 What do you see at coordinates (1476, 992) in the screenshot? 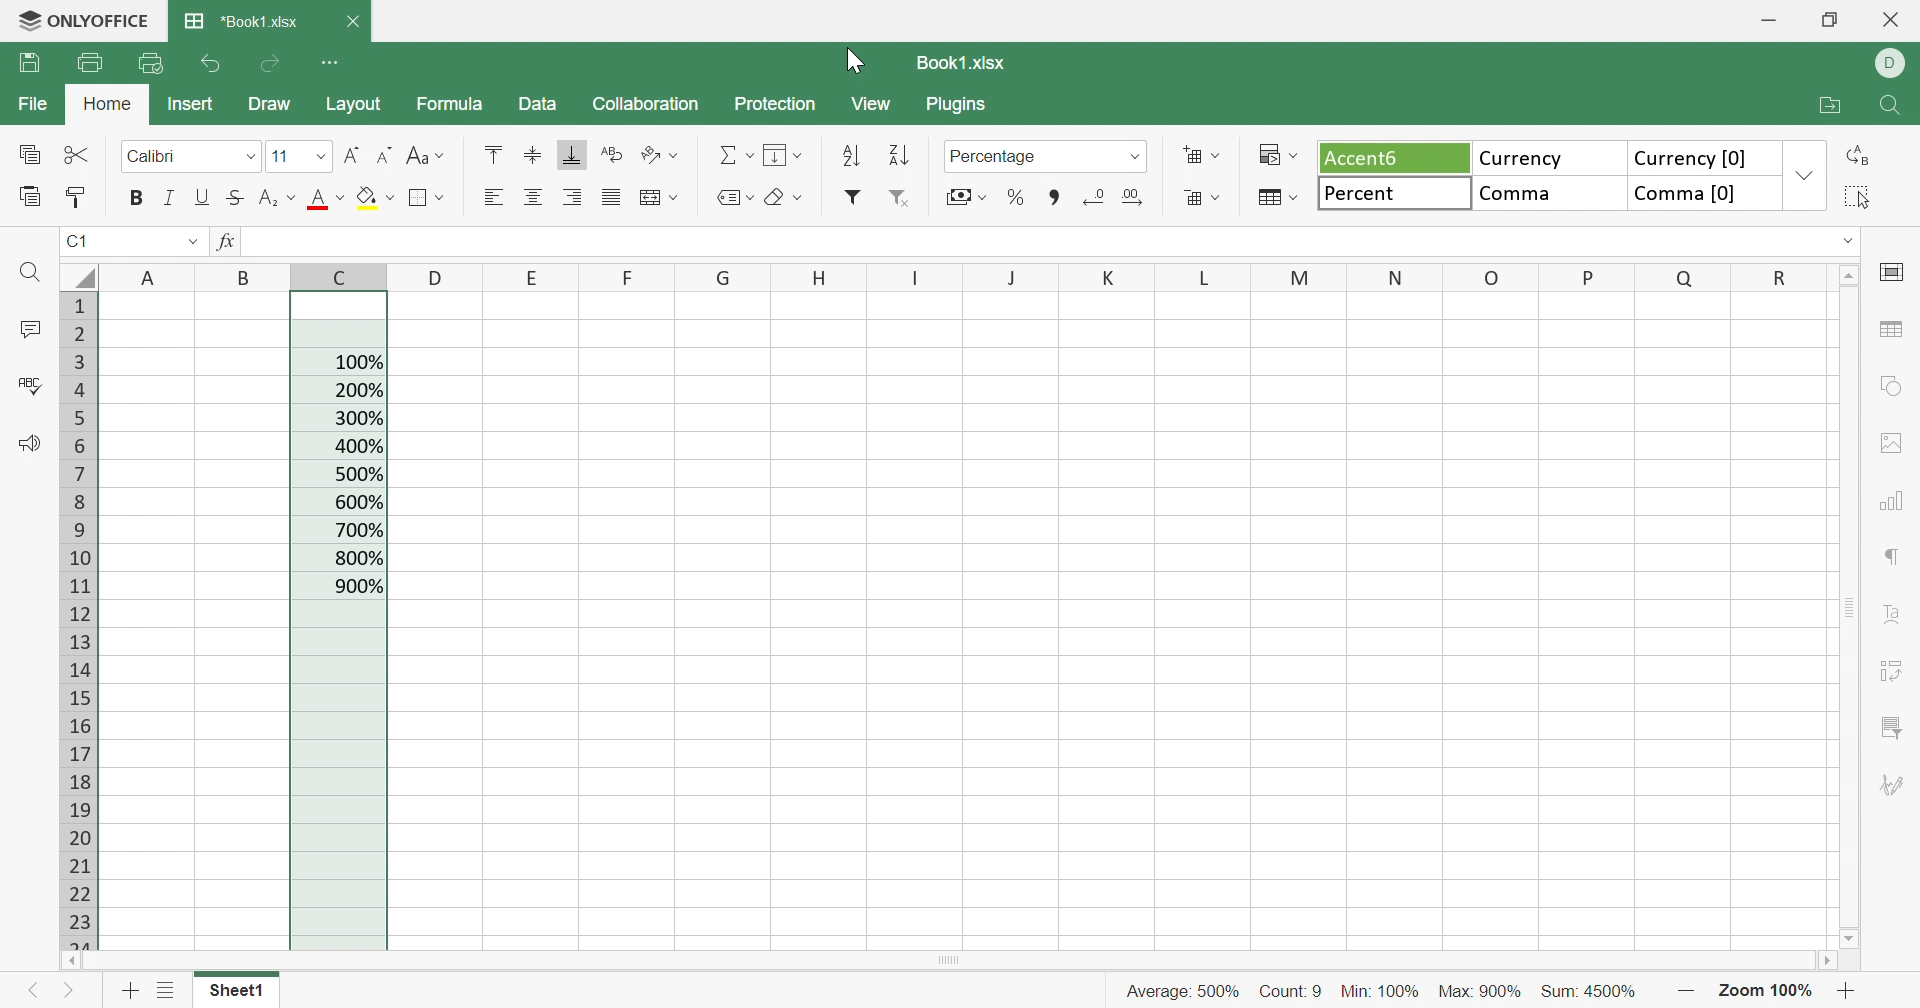
I see `Max: 900%` at bounding box center [1476, 992].